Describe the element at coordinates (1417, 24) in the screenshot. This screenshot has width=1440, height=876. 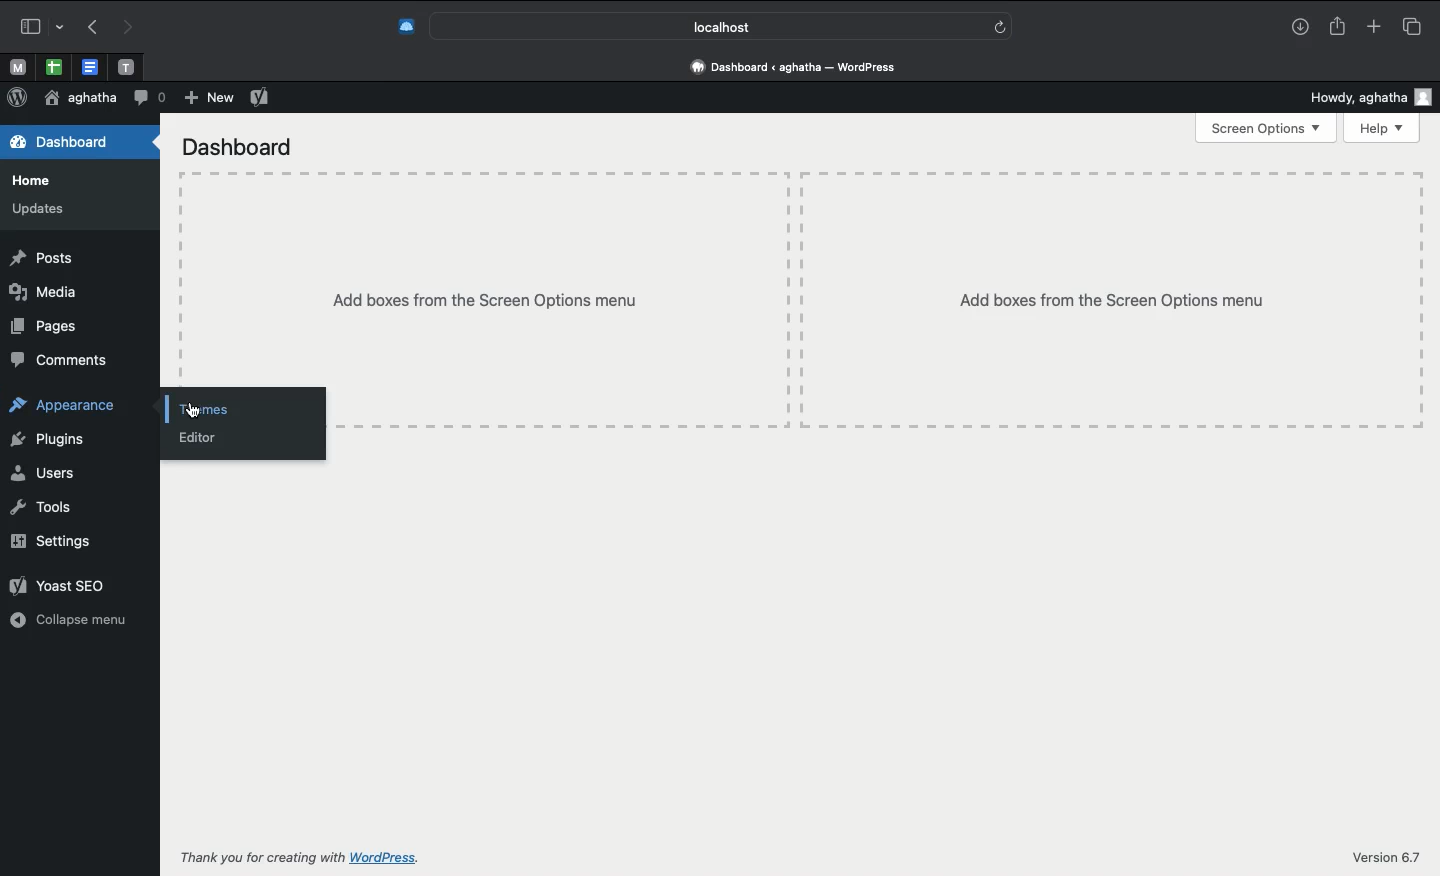
I see `Tabs` at that location.